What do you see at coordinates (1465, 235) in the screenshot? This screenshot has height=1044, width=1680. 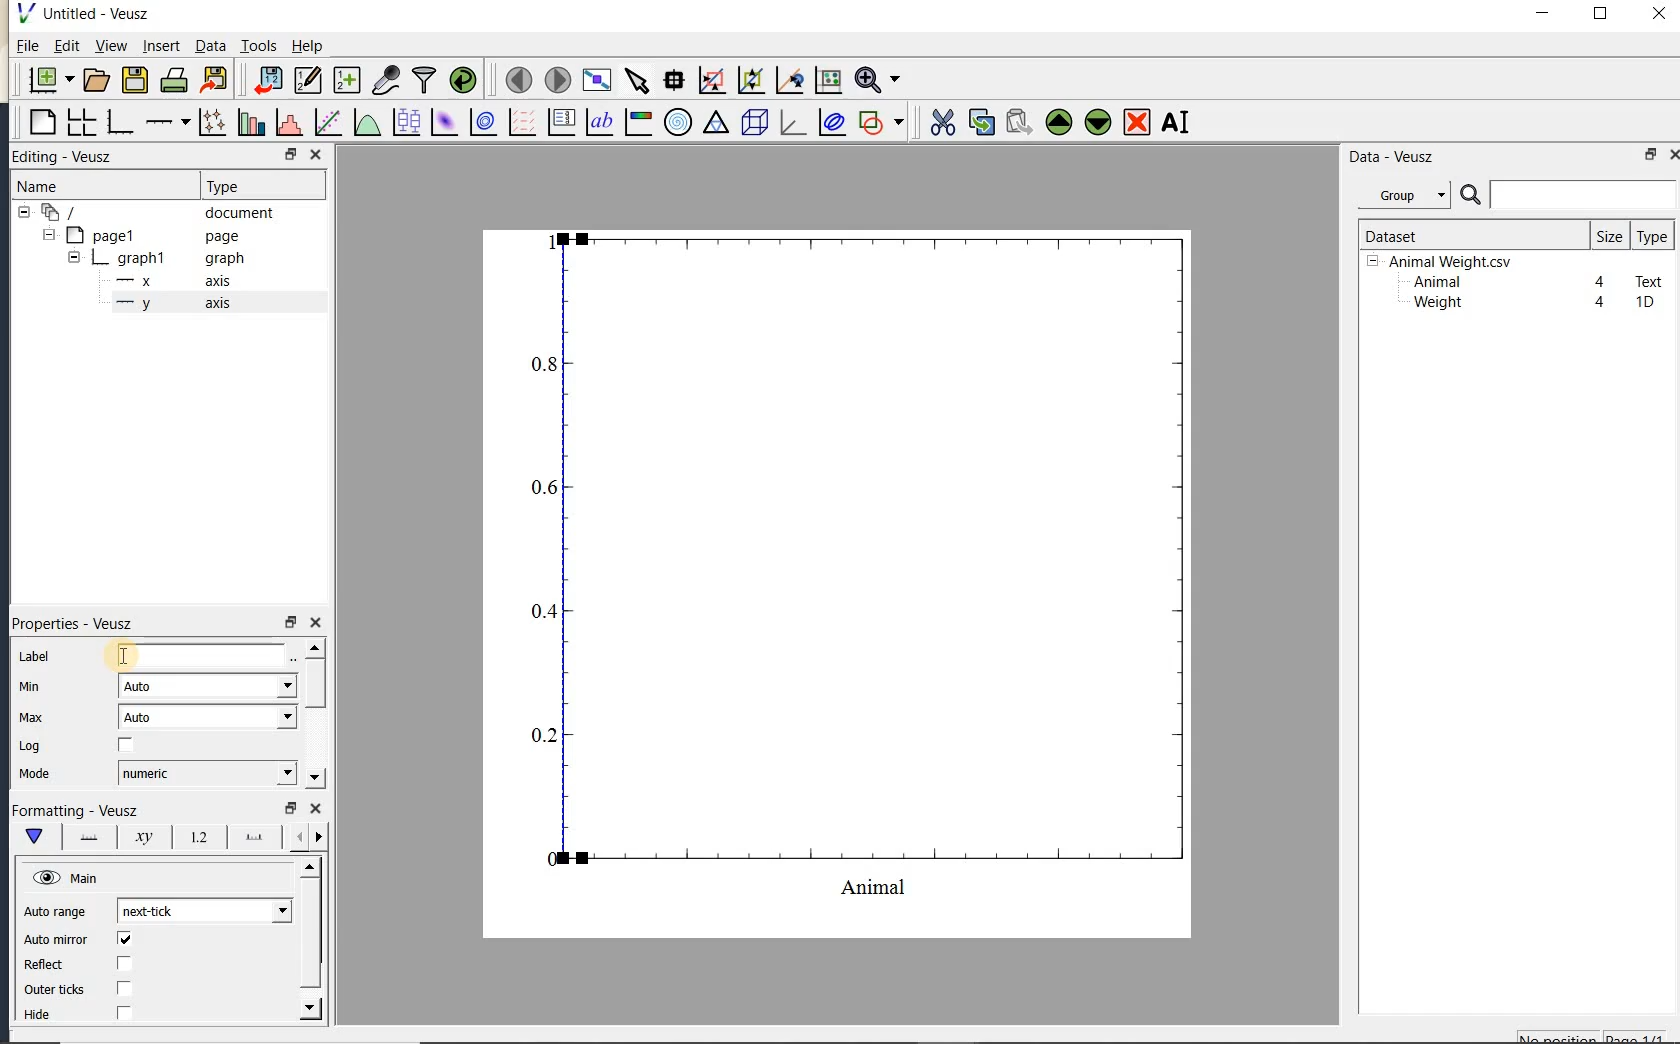 I see `Dataset` at bounding box center [1465, 235].